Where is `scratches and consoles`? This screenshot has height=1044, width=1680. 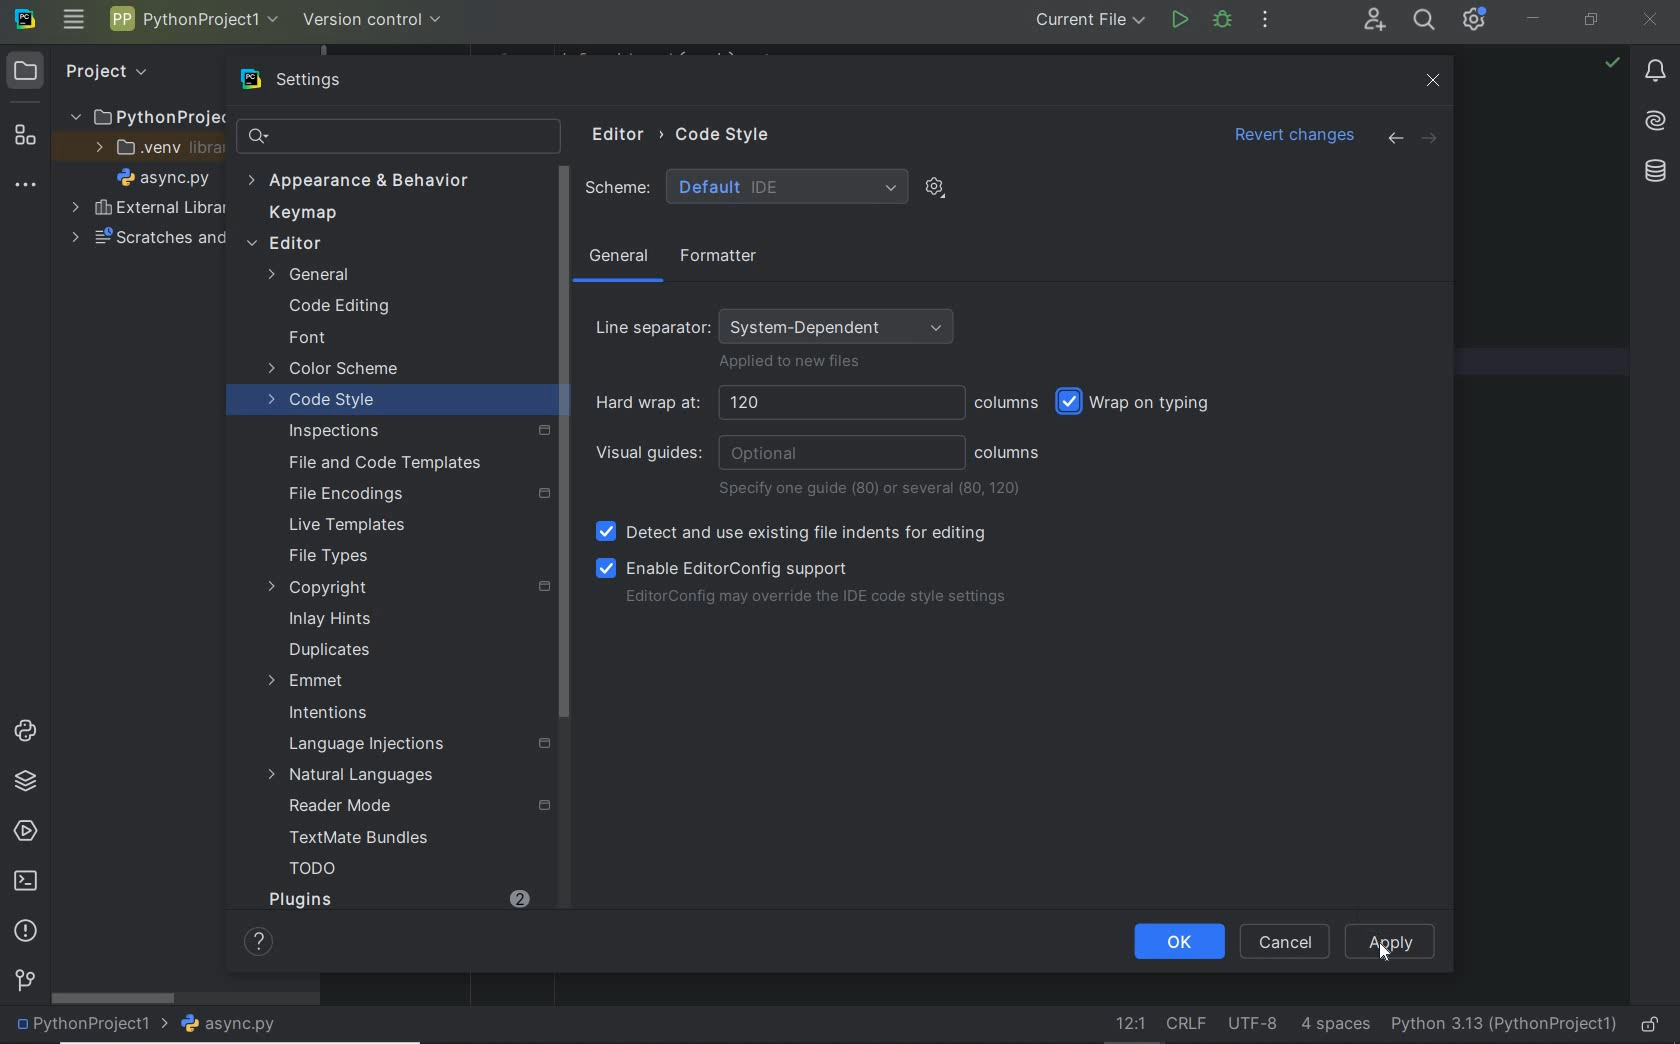 scratches and consoles is located at coordinates (138, 240).